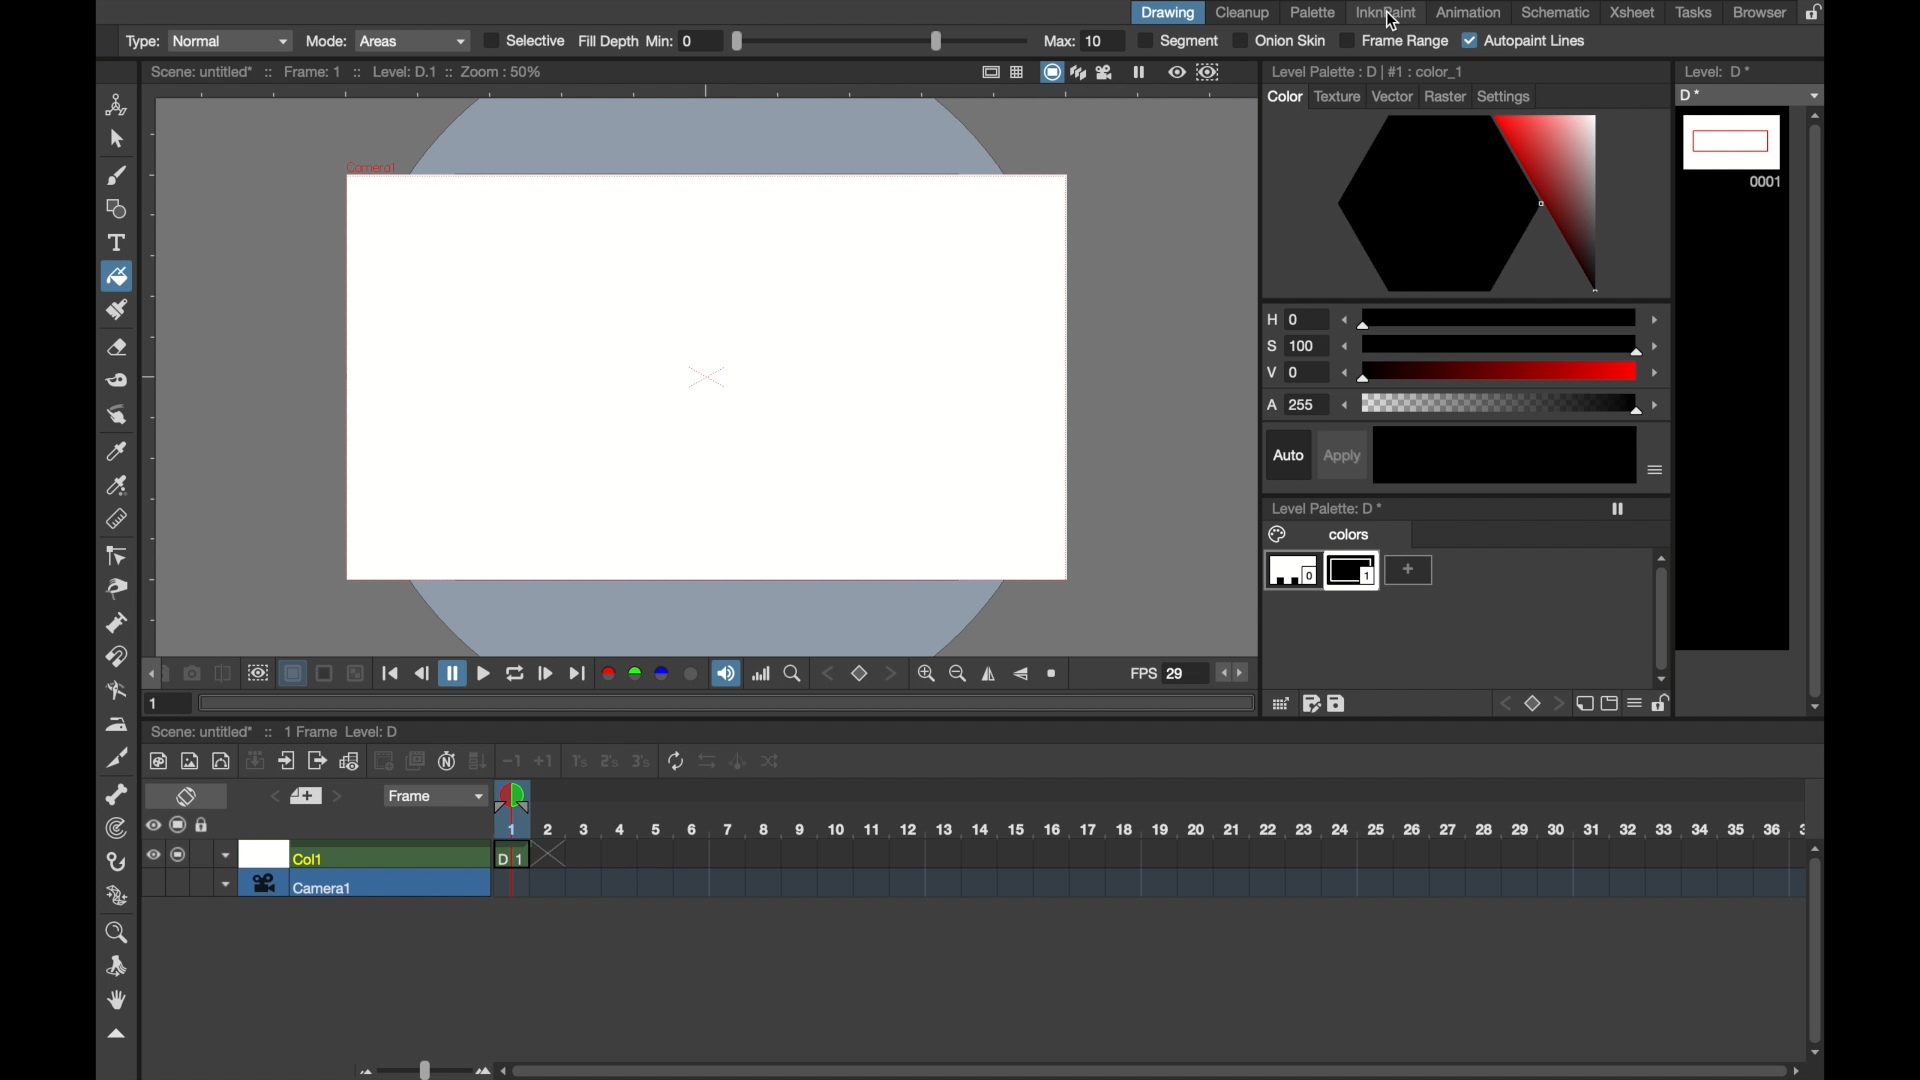 The height and width of the screenshot is (1080, 1920). Describe the element at coordinates (1055, 674) in the screenshot. I see `zoom` at that location.